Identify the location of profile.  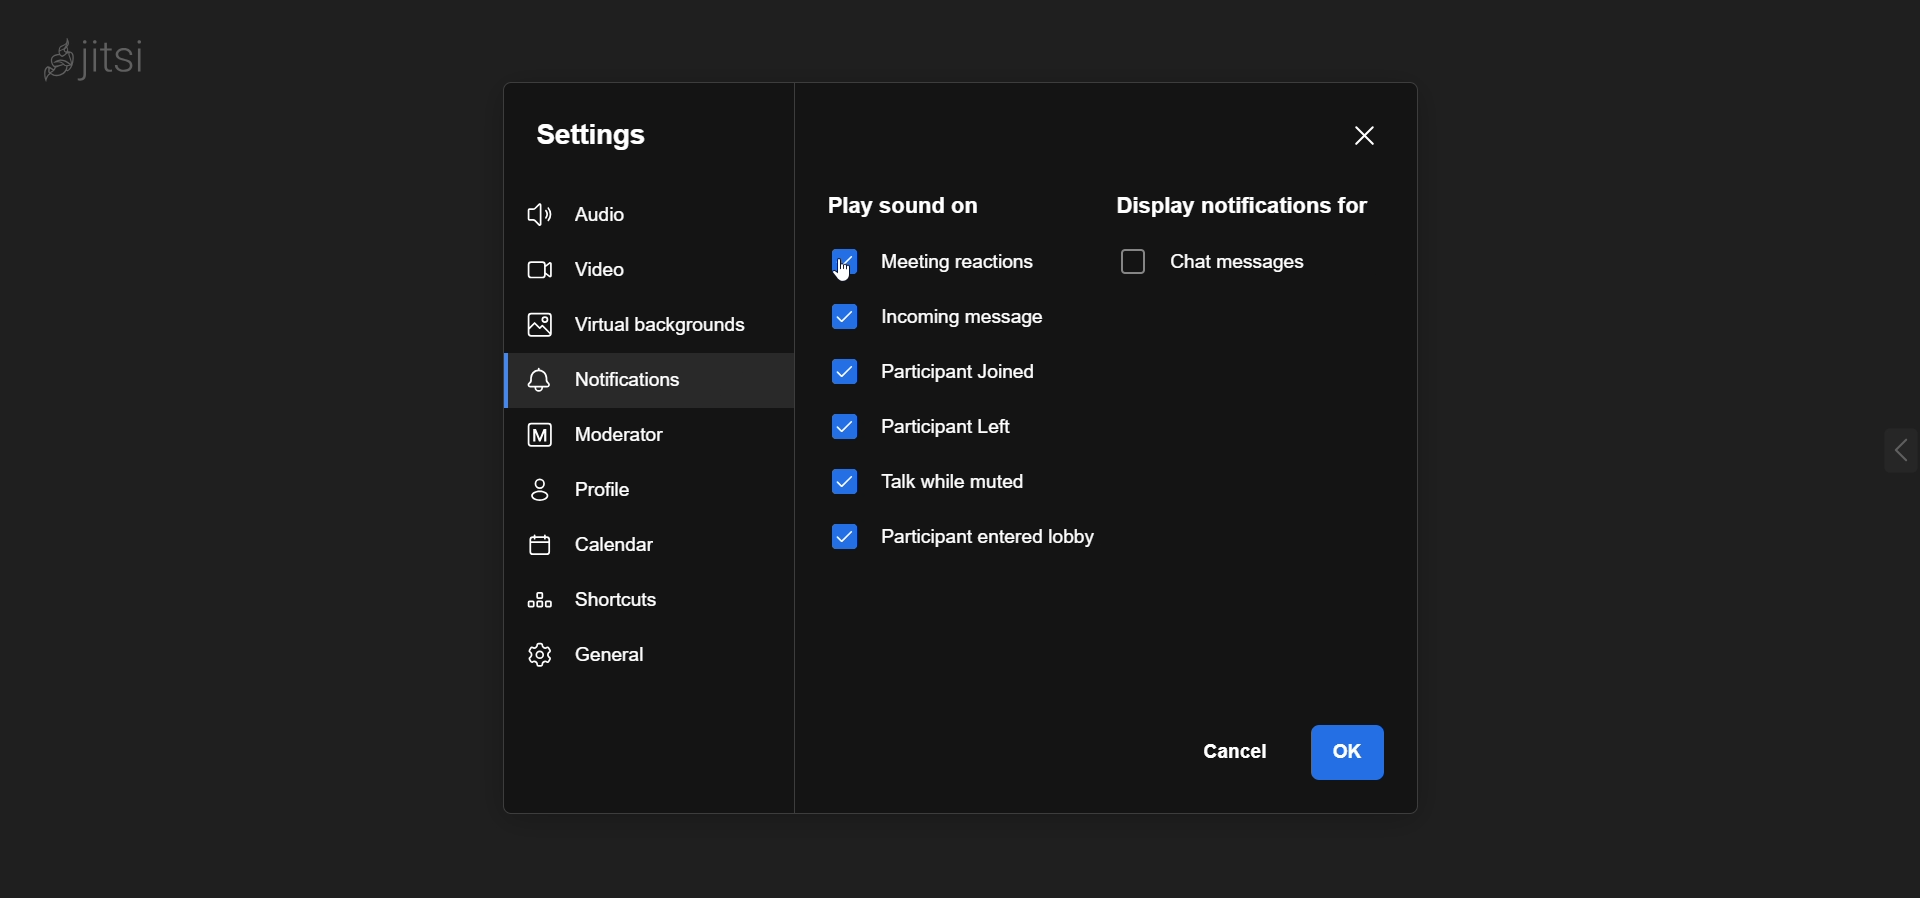
(594, 487).